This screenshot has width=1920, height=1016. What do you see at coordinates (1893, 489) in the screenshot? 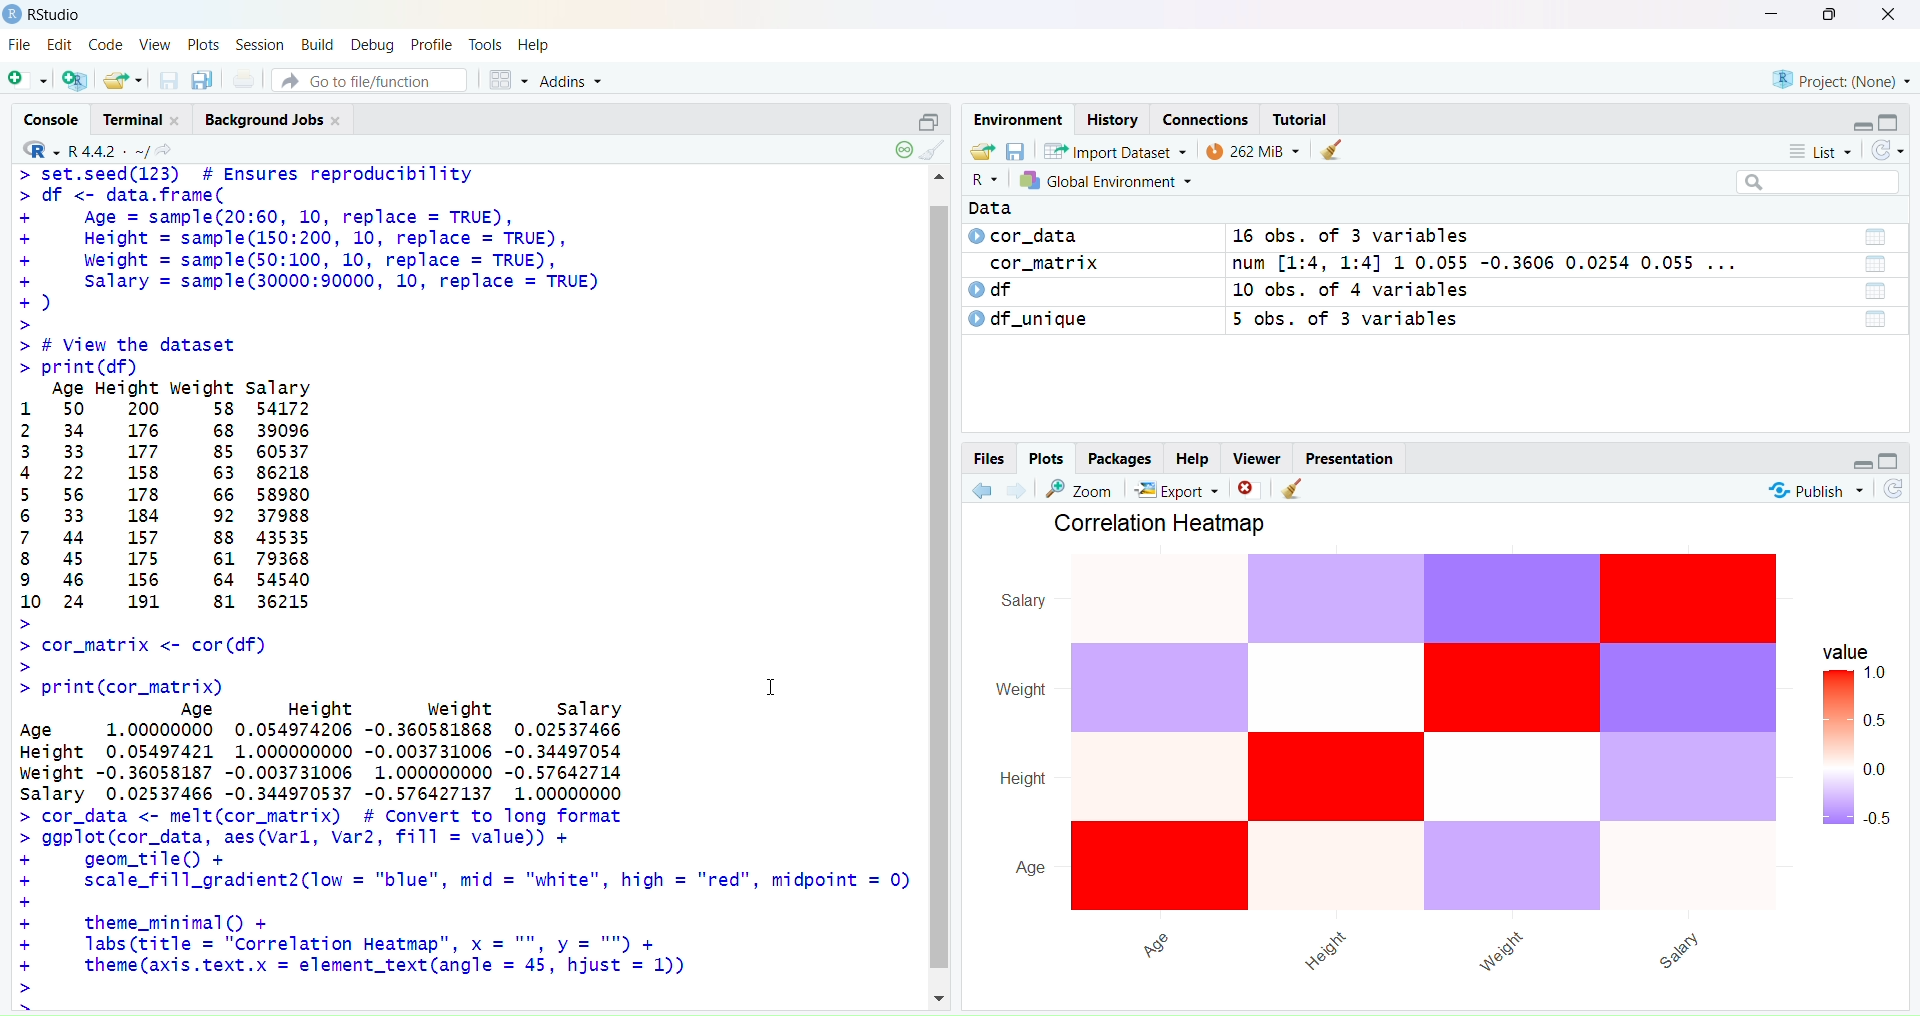
I see `Refresh file listing` at bounding box center [1893, 489].